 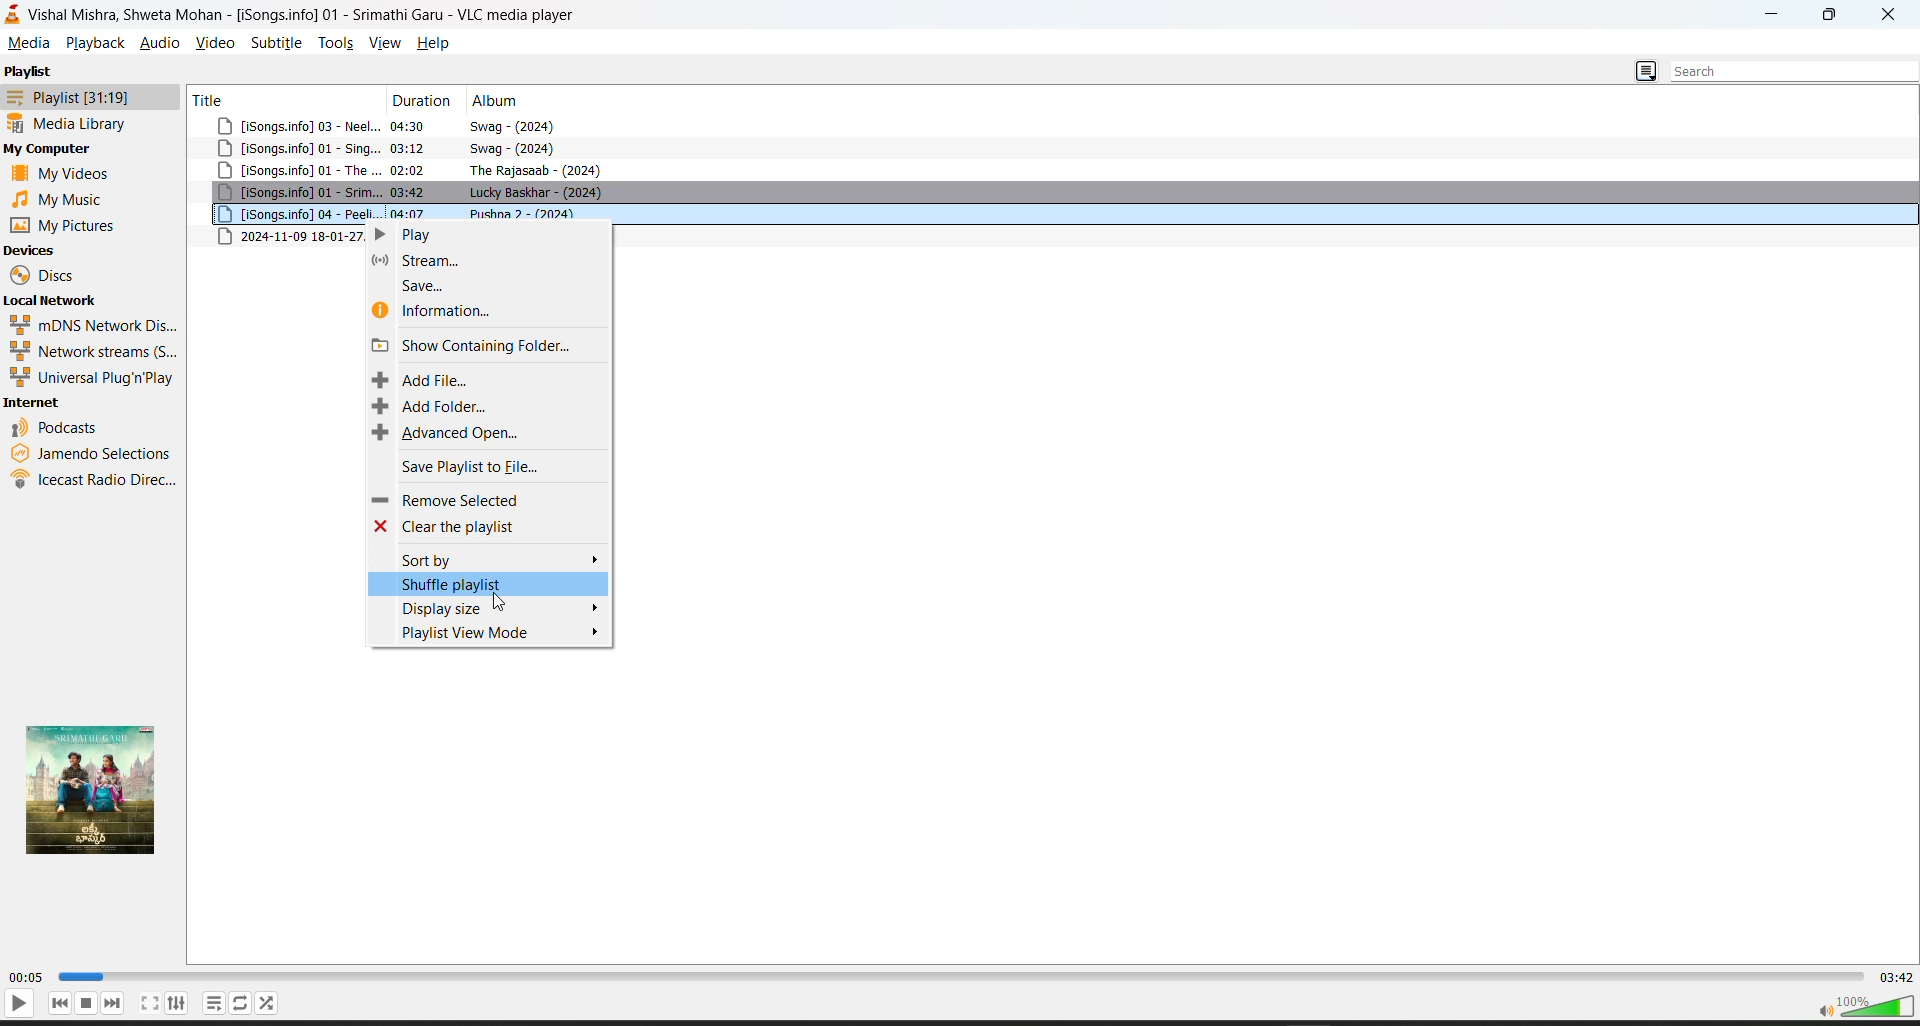 I want to click on 02:02, so click(x=412, y=169).